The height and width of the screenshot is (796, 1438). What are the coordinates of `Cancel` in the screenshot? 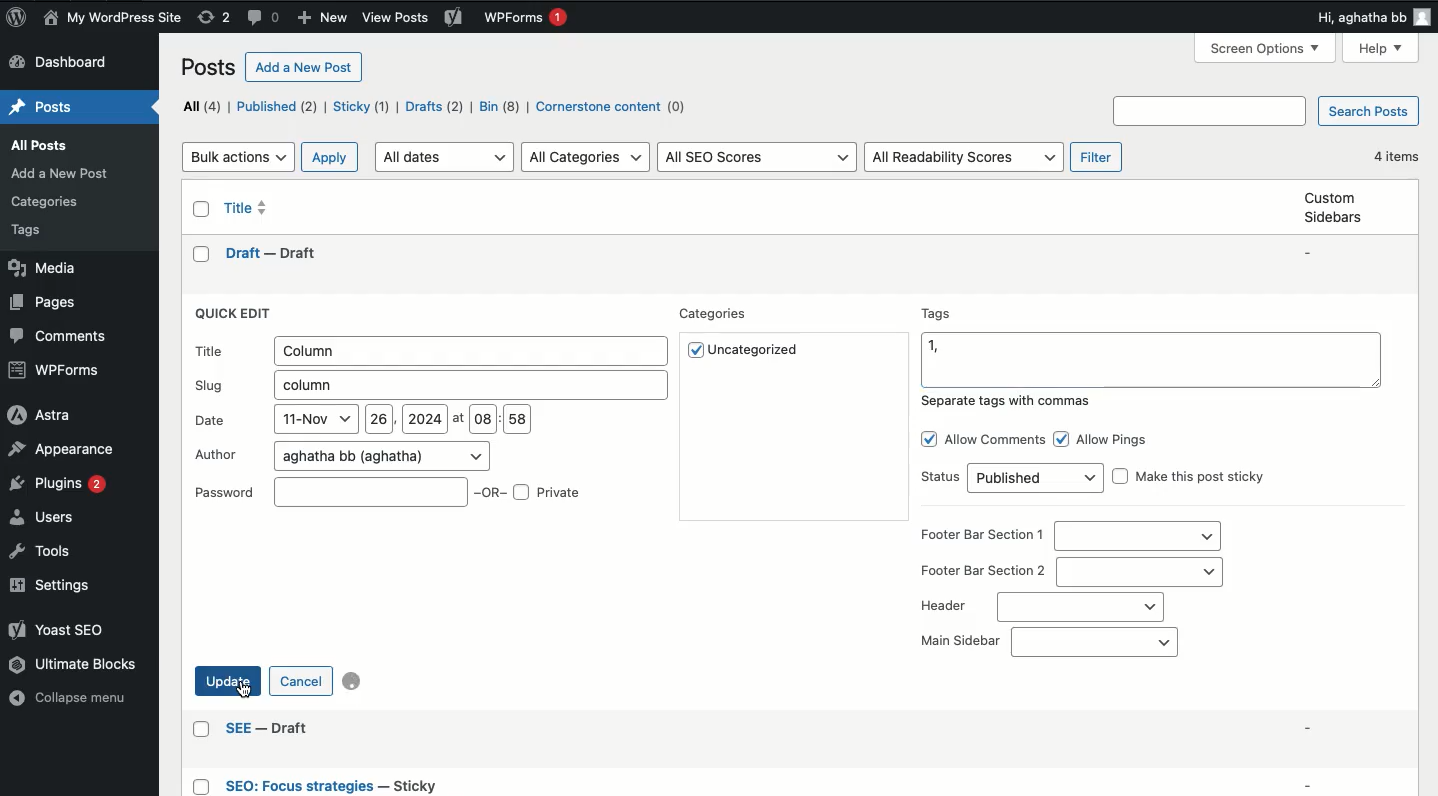 It's located at (303, 680).